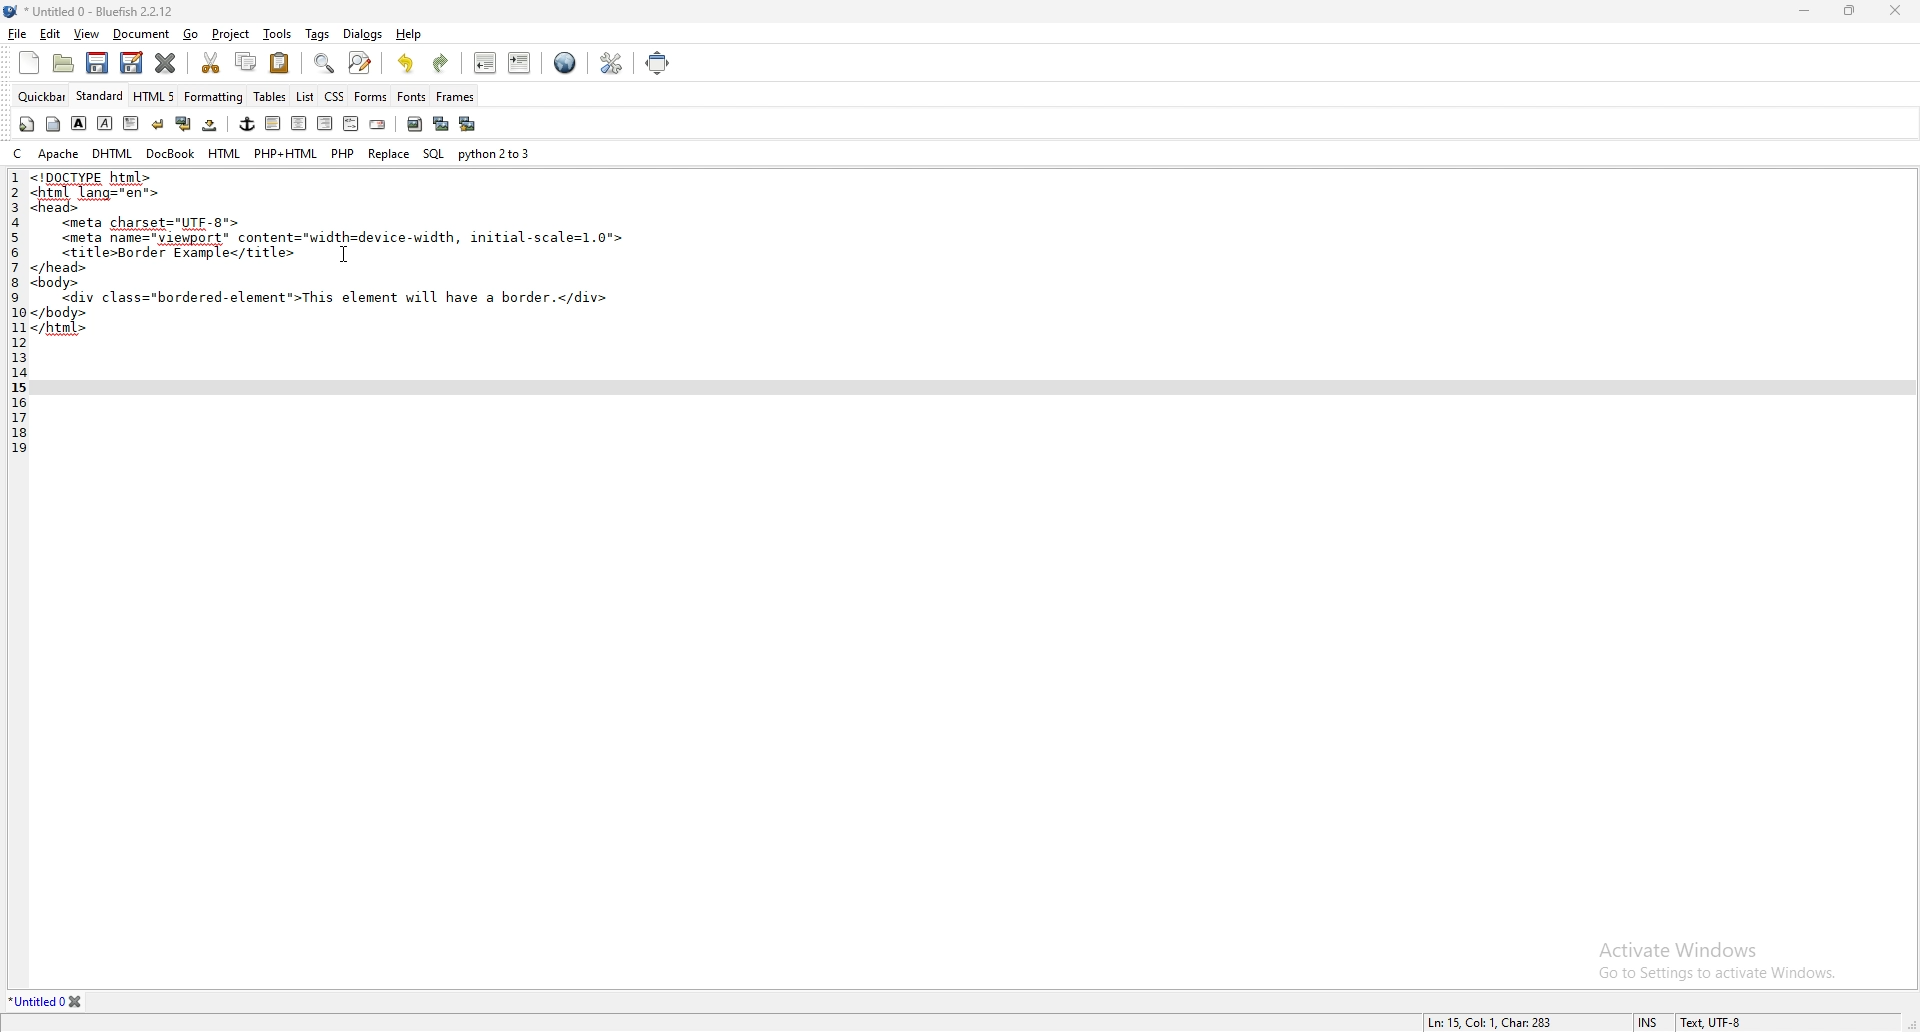 The width and height of the screenshot is (1920, 1032). What do you see at coordinates (17, 34) in the screenshot?
I see `file` at bounding box center [17, 34].